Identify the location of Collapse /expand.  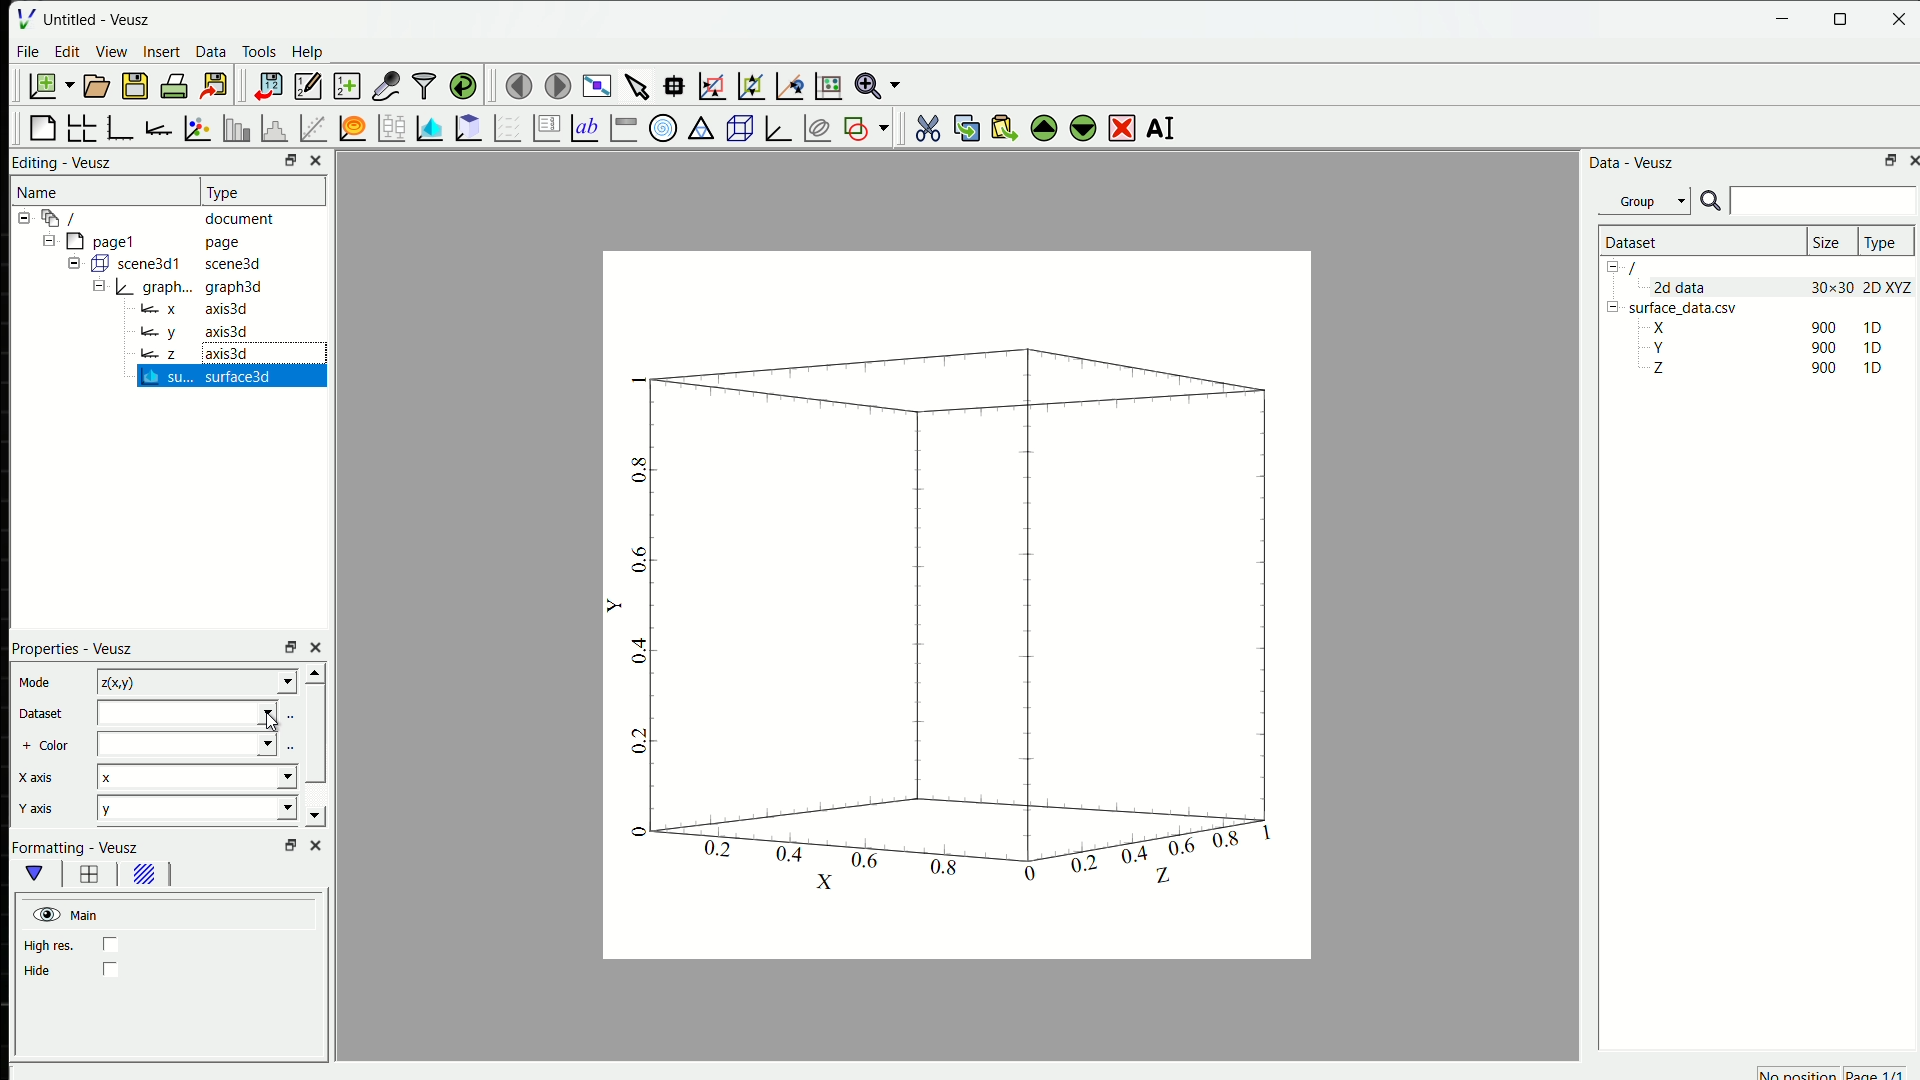
(26, 218).